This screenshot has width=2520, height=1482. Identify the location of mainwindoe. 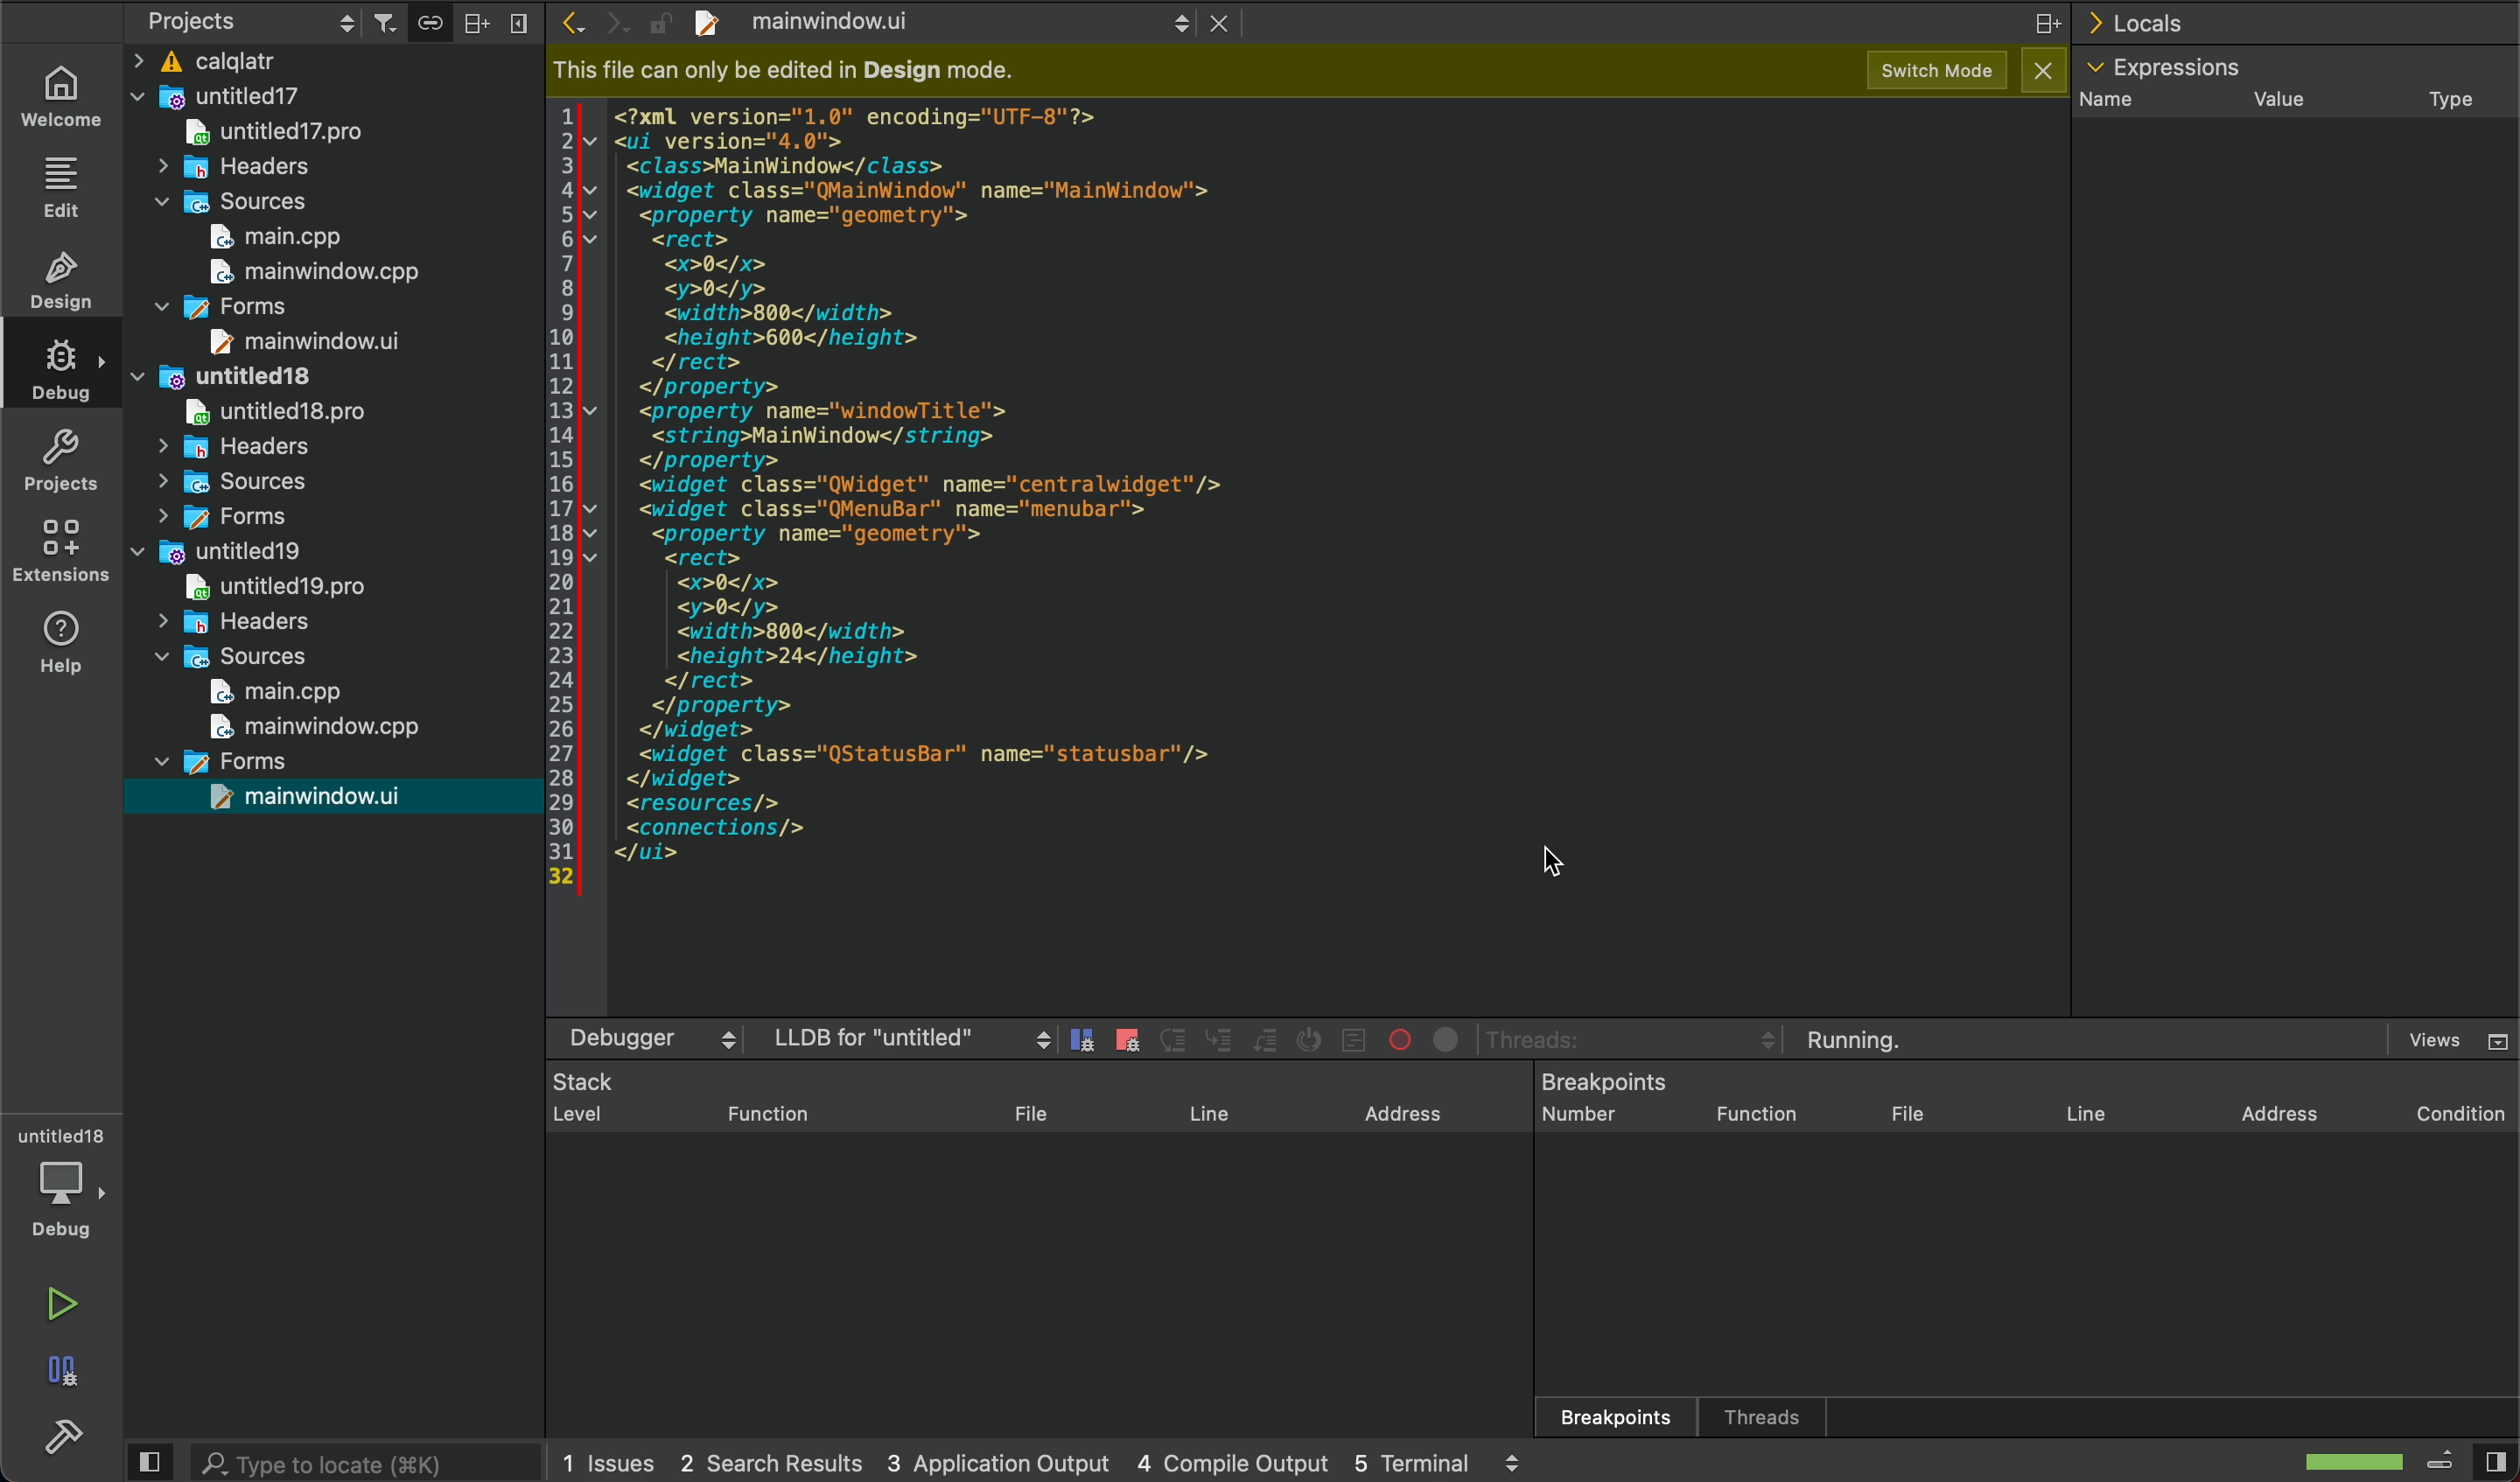
(832, 30).